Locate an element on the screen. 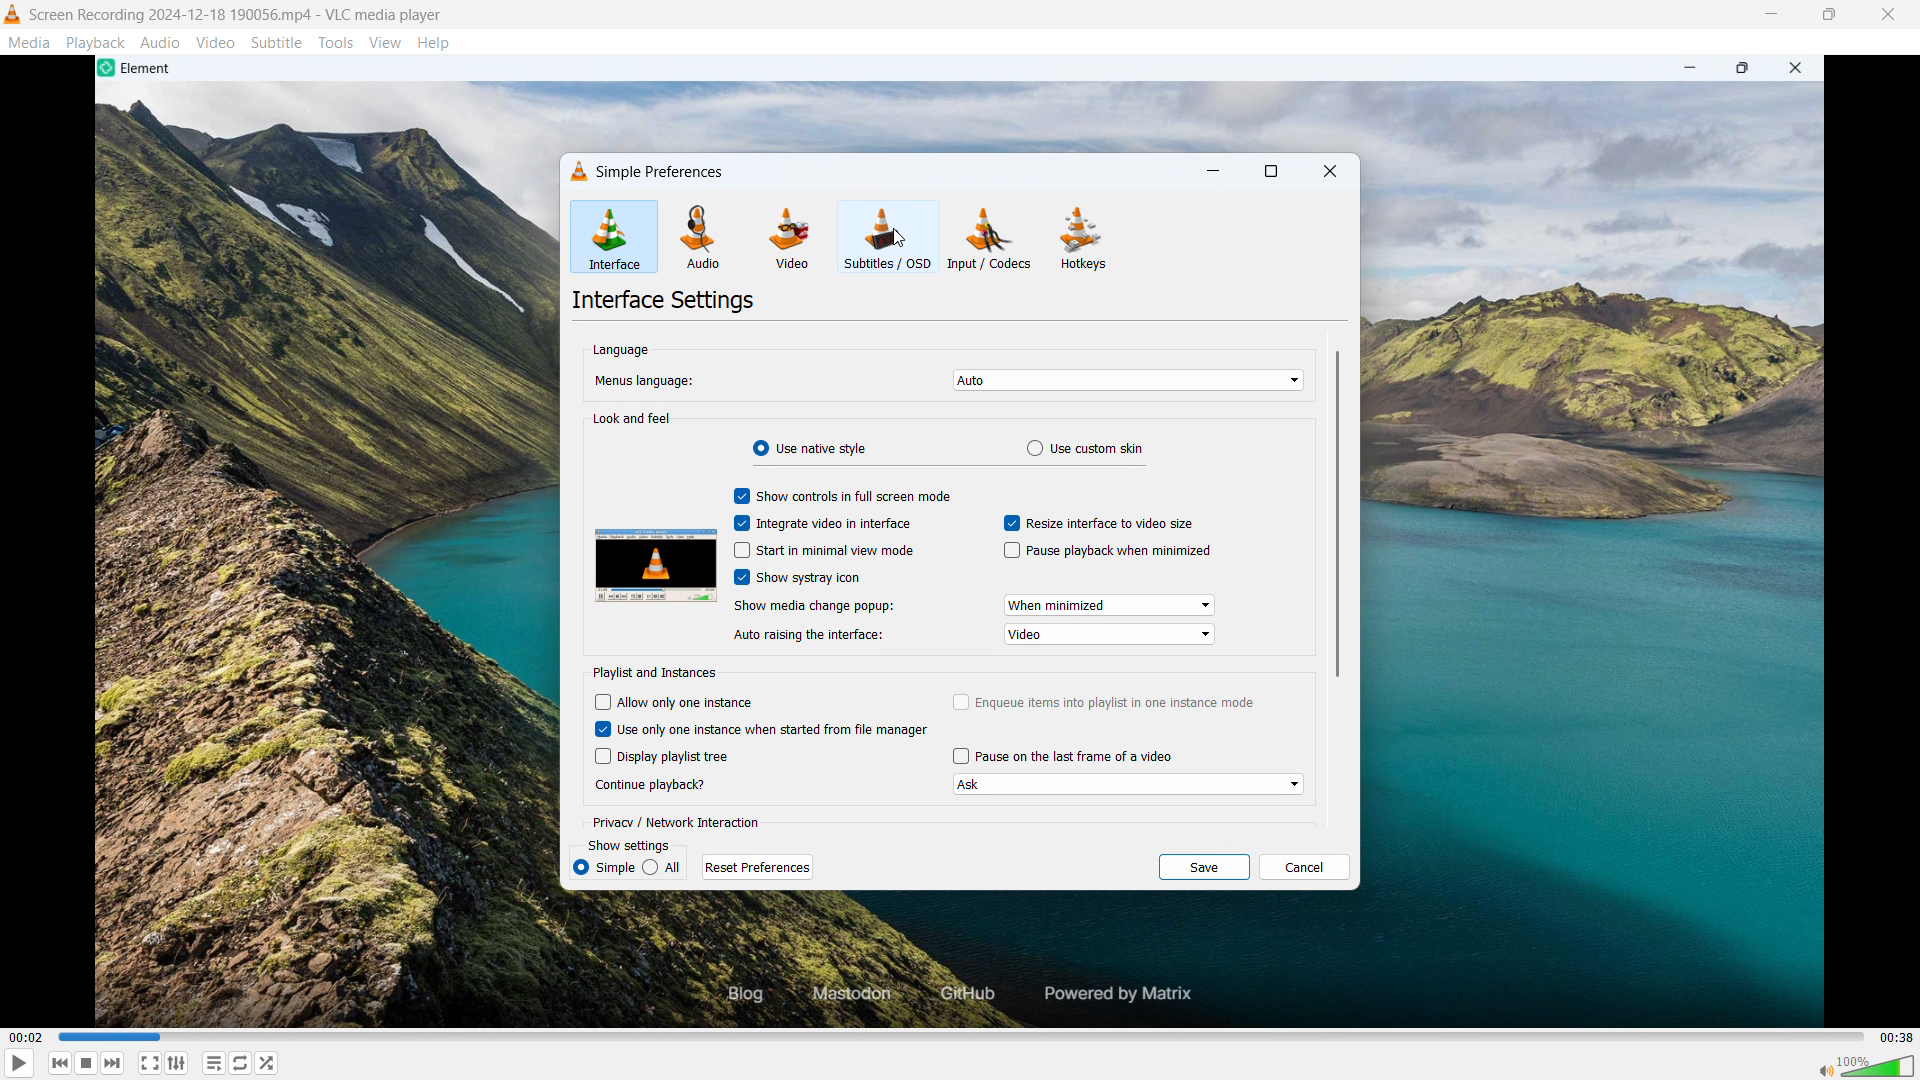 The width and height of the screenshot is (1920, 1080). look and feel is located at coordinates (633, 418).